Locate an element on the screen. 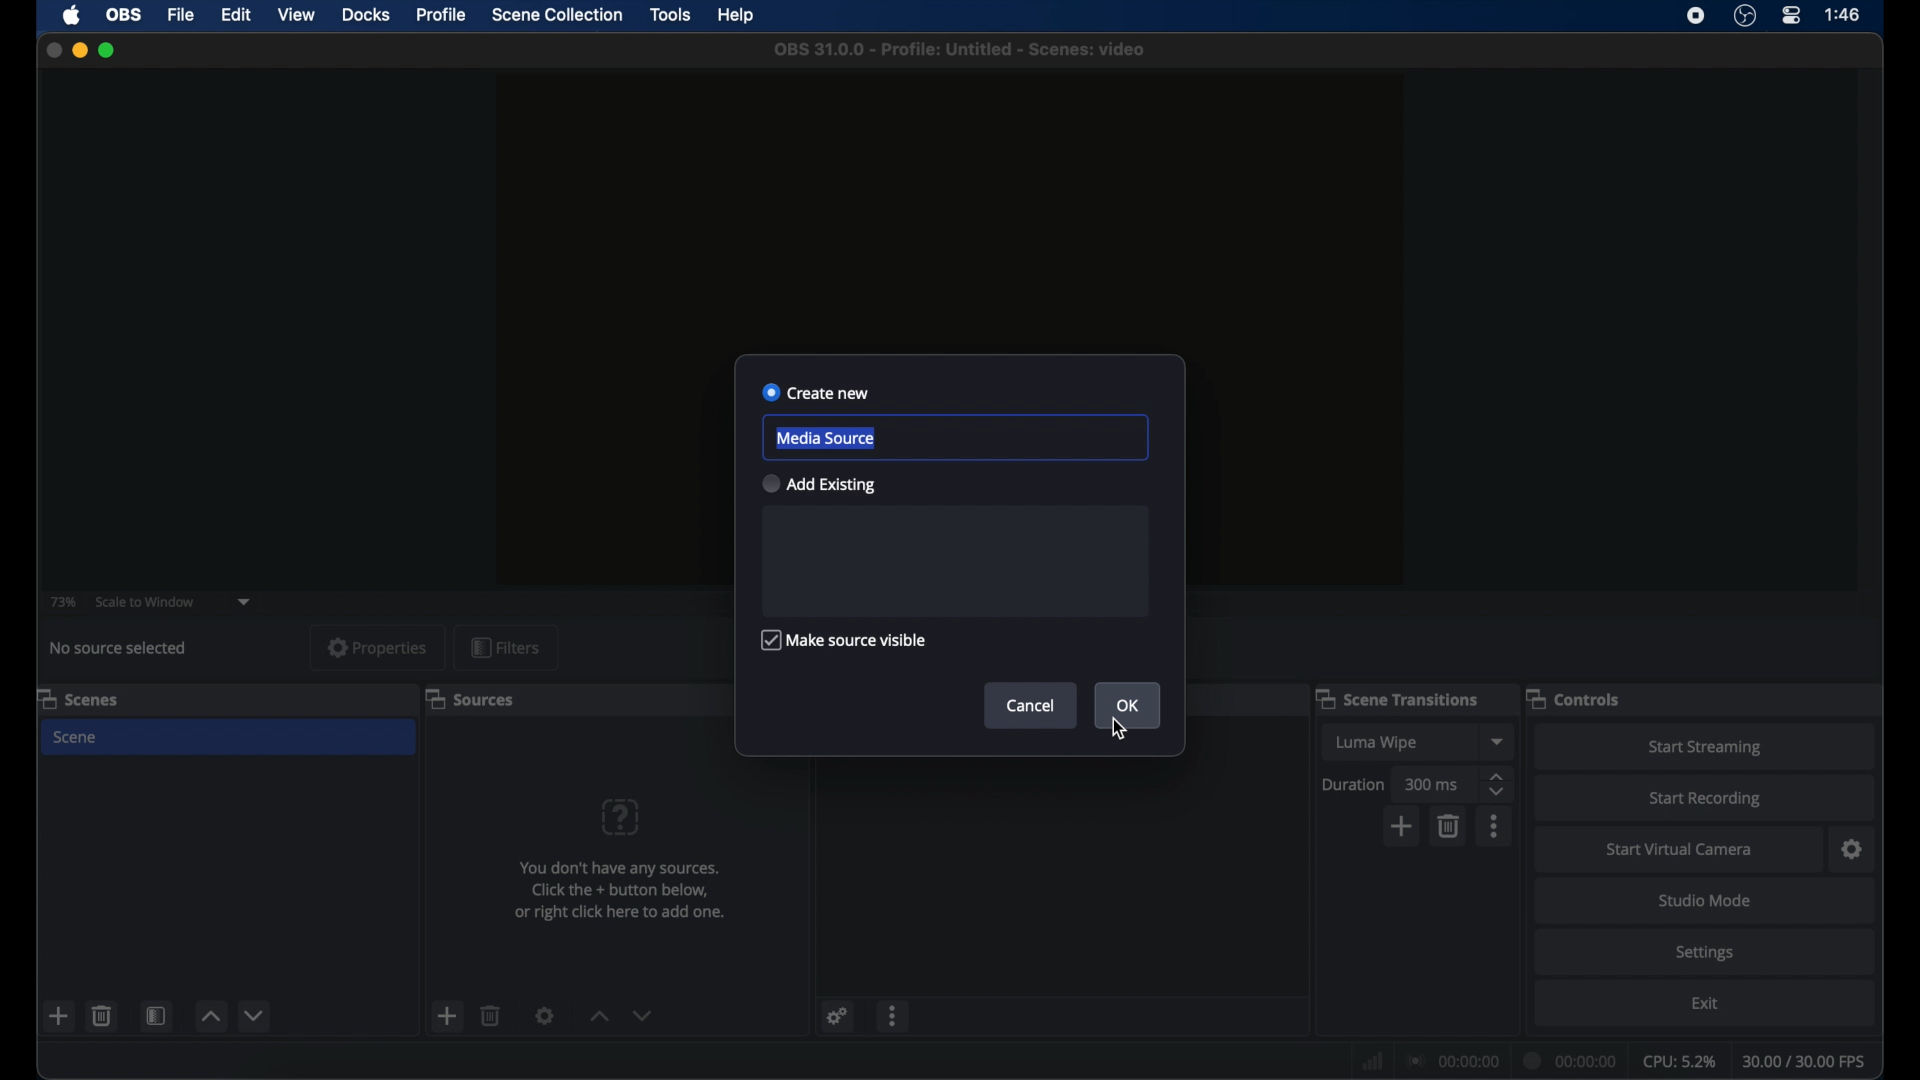 Image resolution: width=1920 pixels, height=1080 pixels. decrement is located at coordinates (256, 1015).